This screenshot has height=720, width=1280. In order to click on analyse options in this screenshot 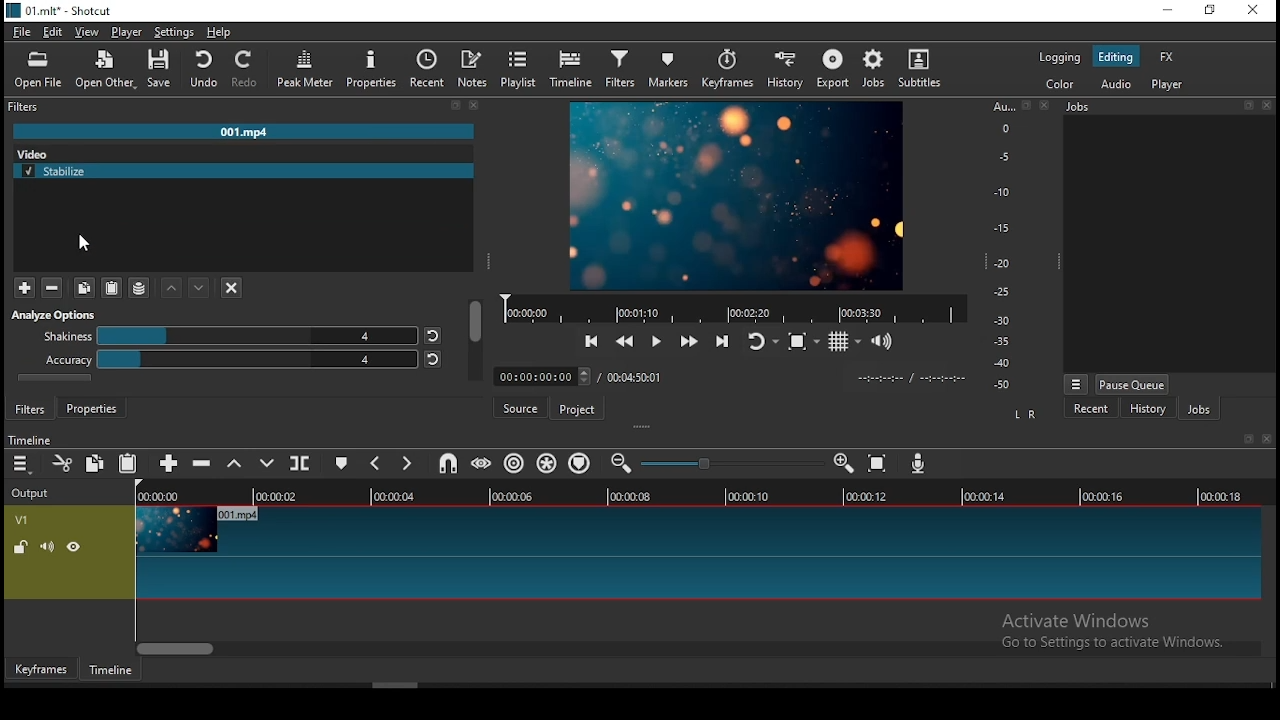, I will do `click(53, 315)`.